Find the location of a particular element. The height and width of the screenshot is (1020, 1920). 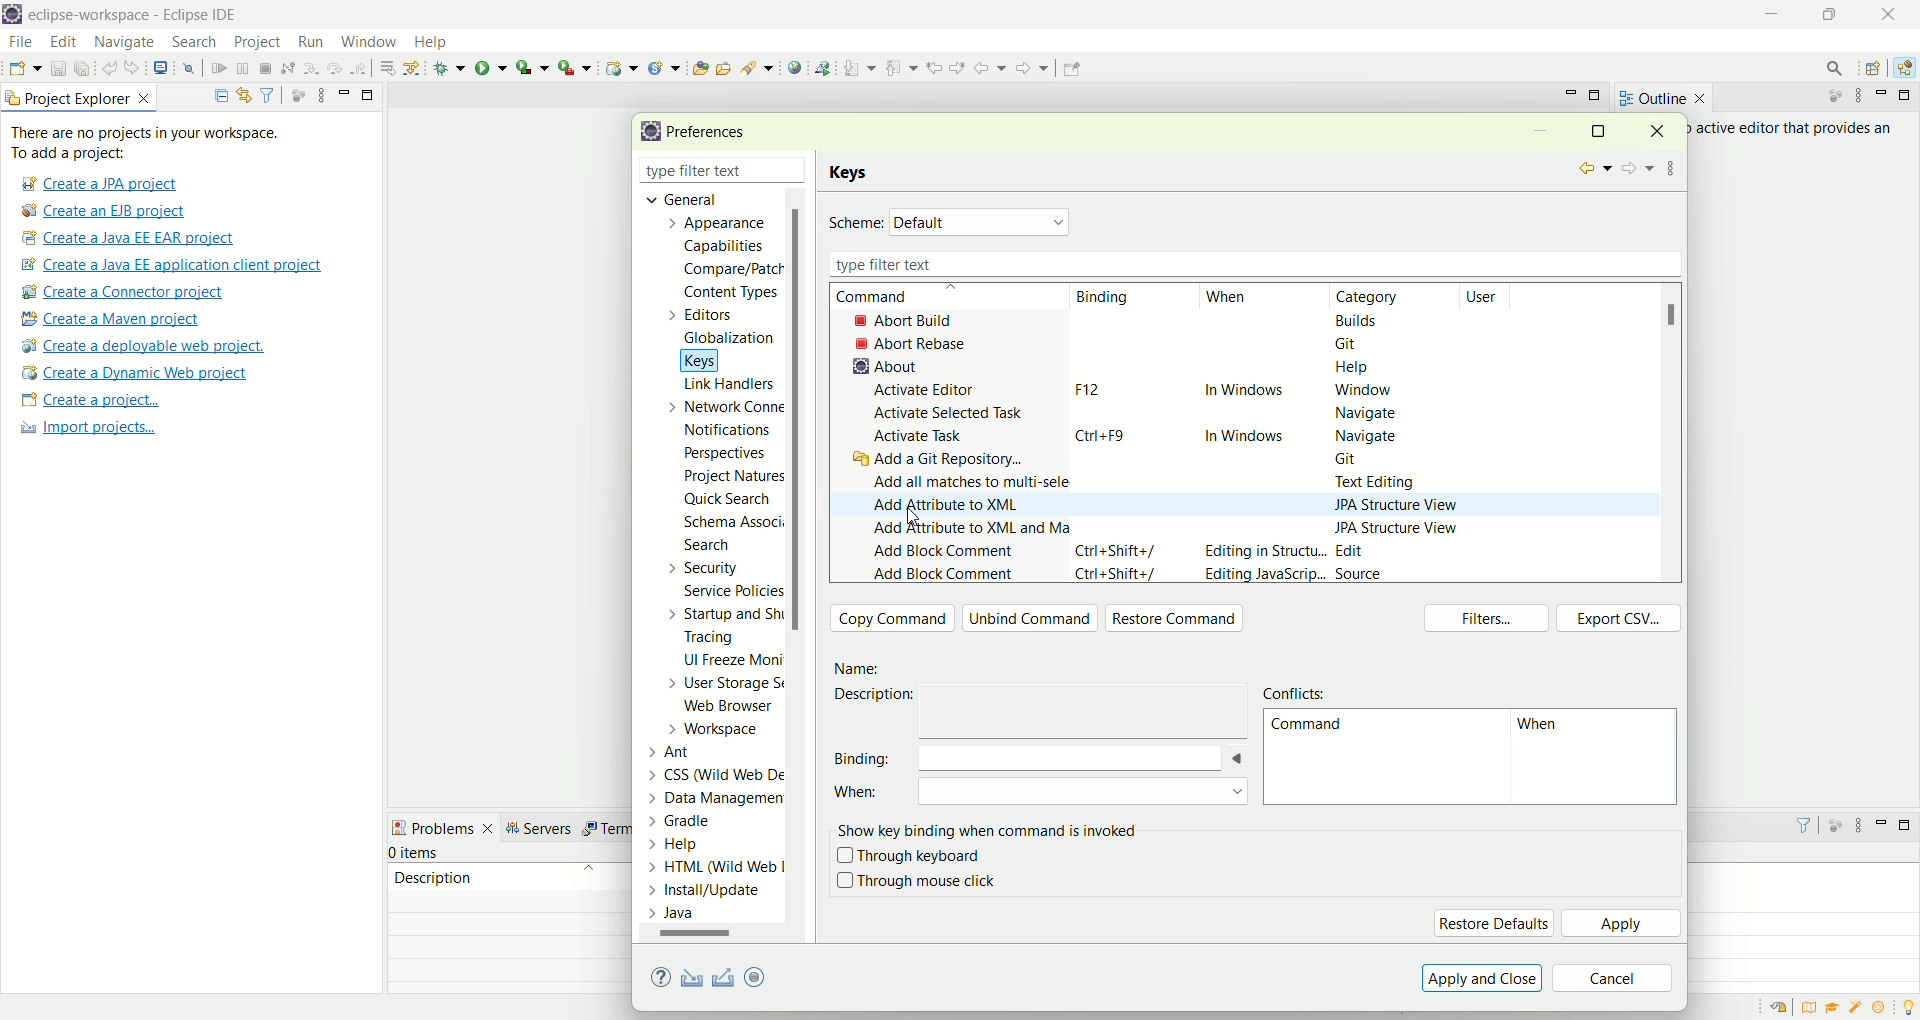

collapse all is located at coordinates (216, 96).